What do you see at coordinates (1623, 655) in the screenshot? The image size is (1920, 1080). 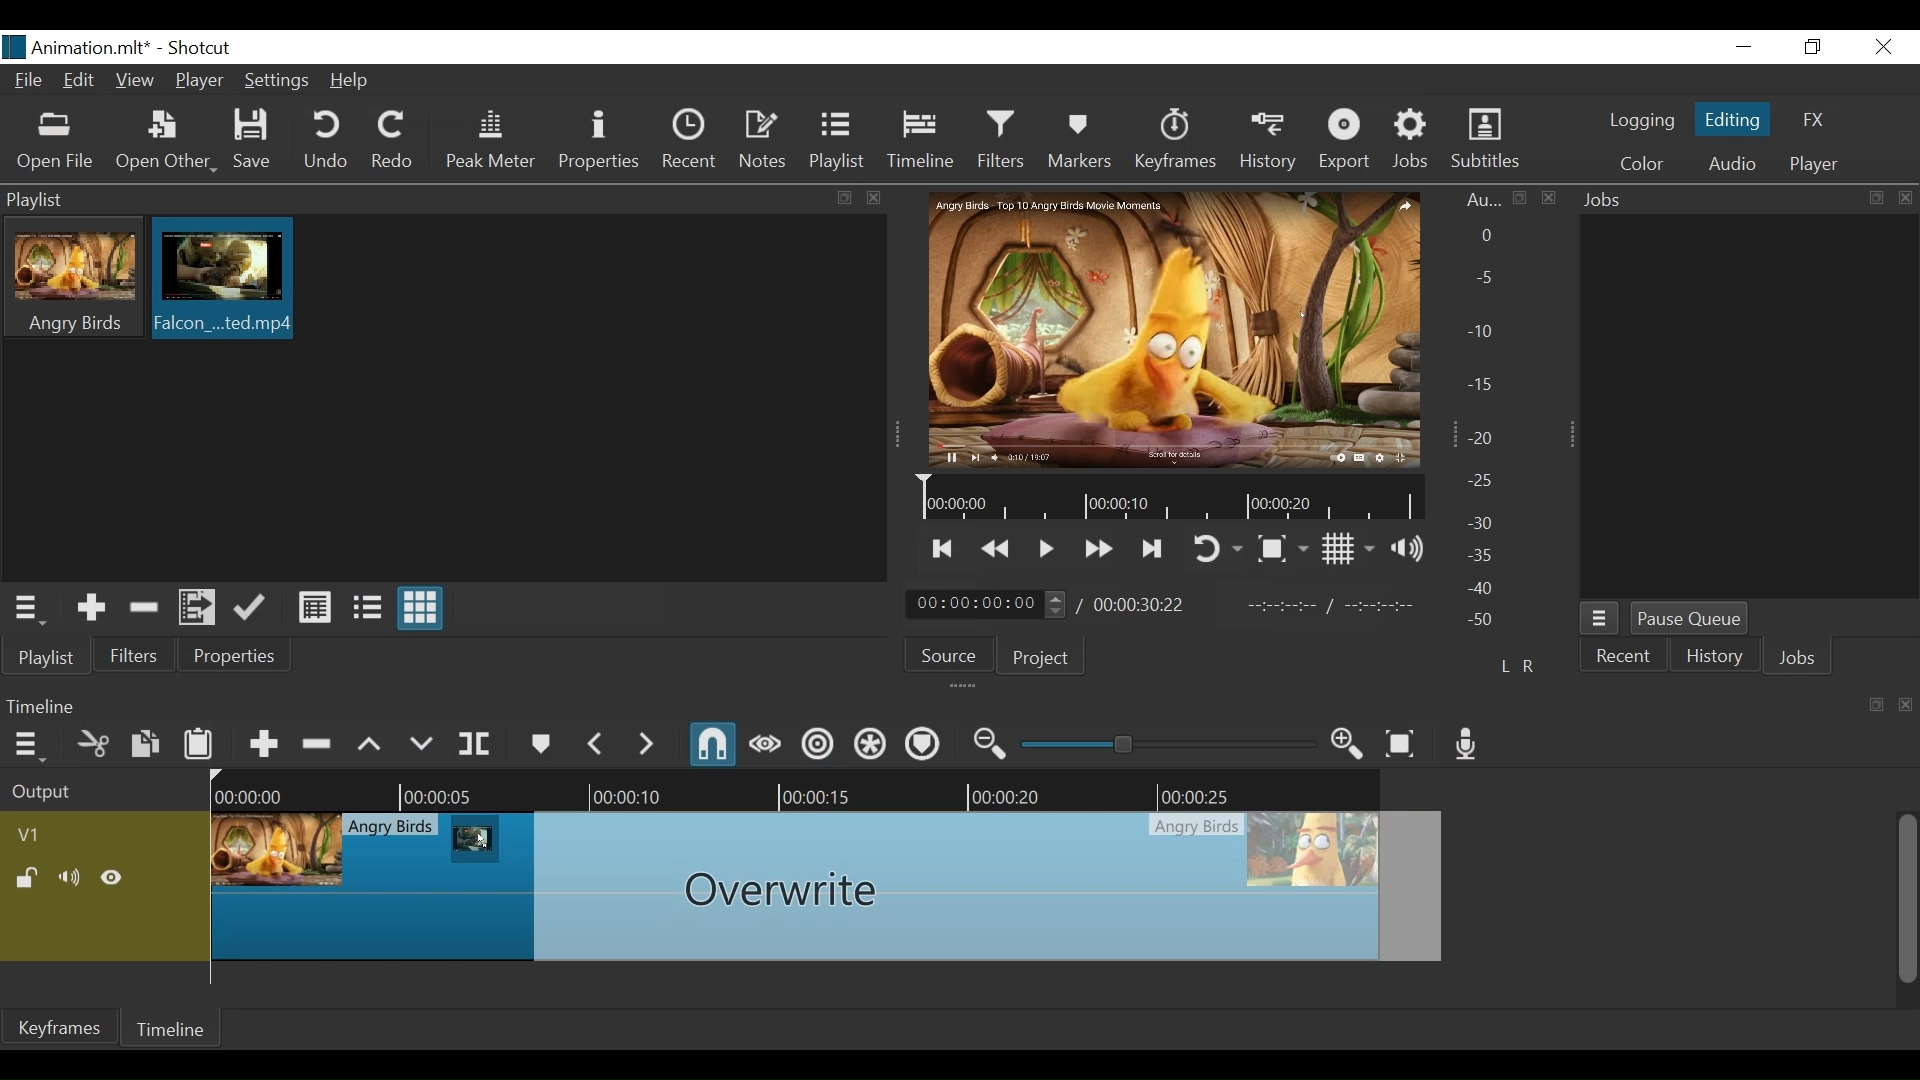 I see `Recent` at bounding box center [1623, 655].